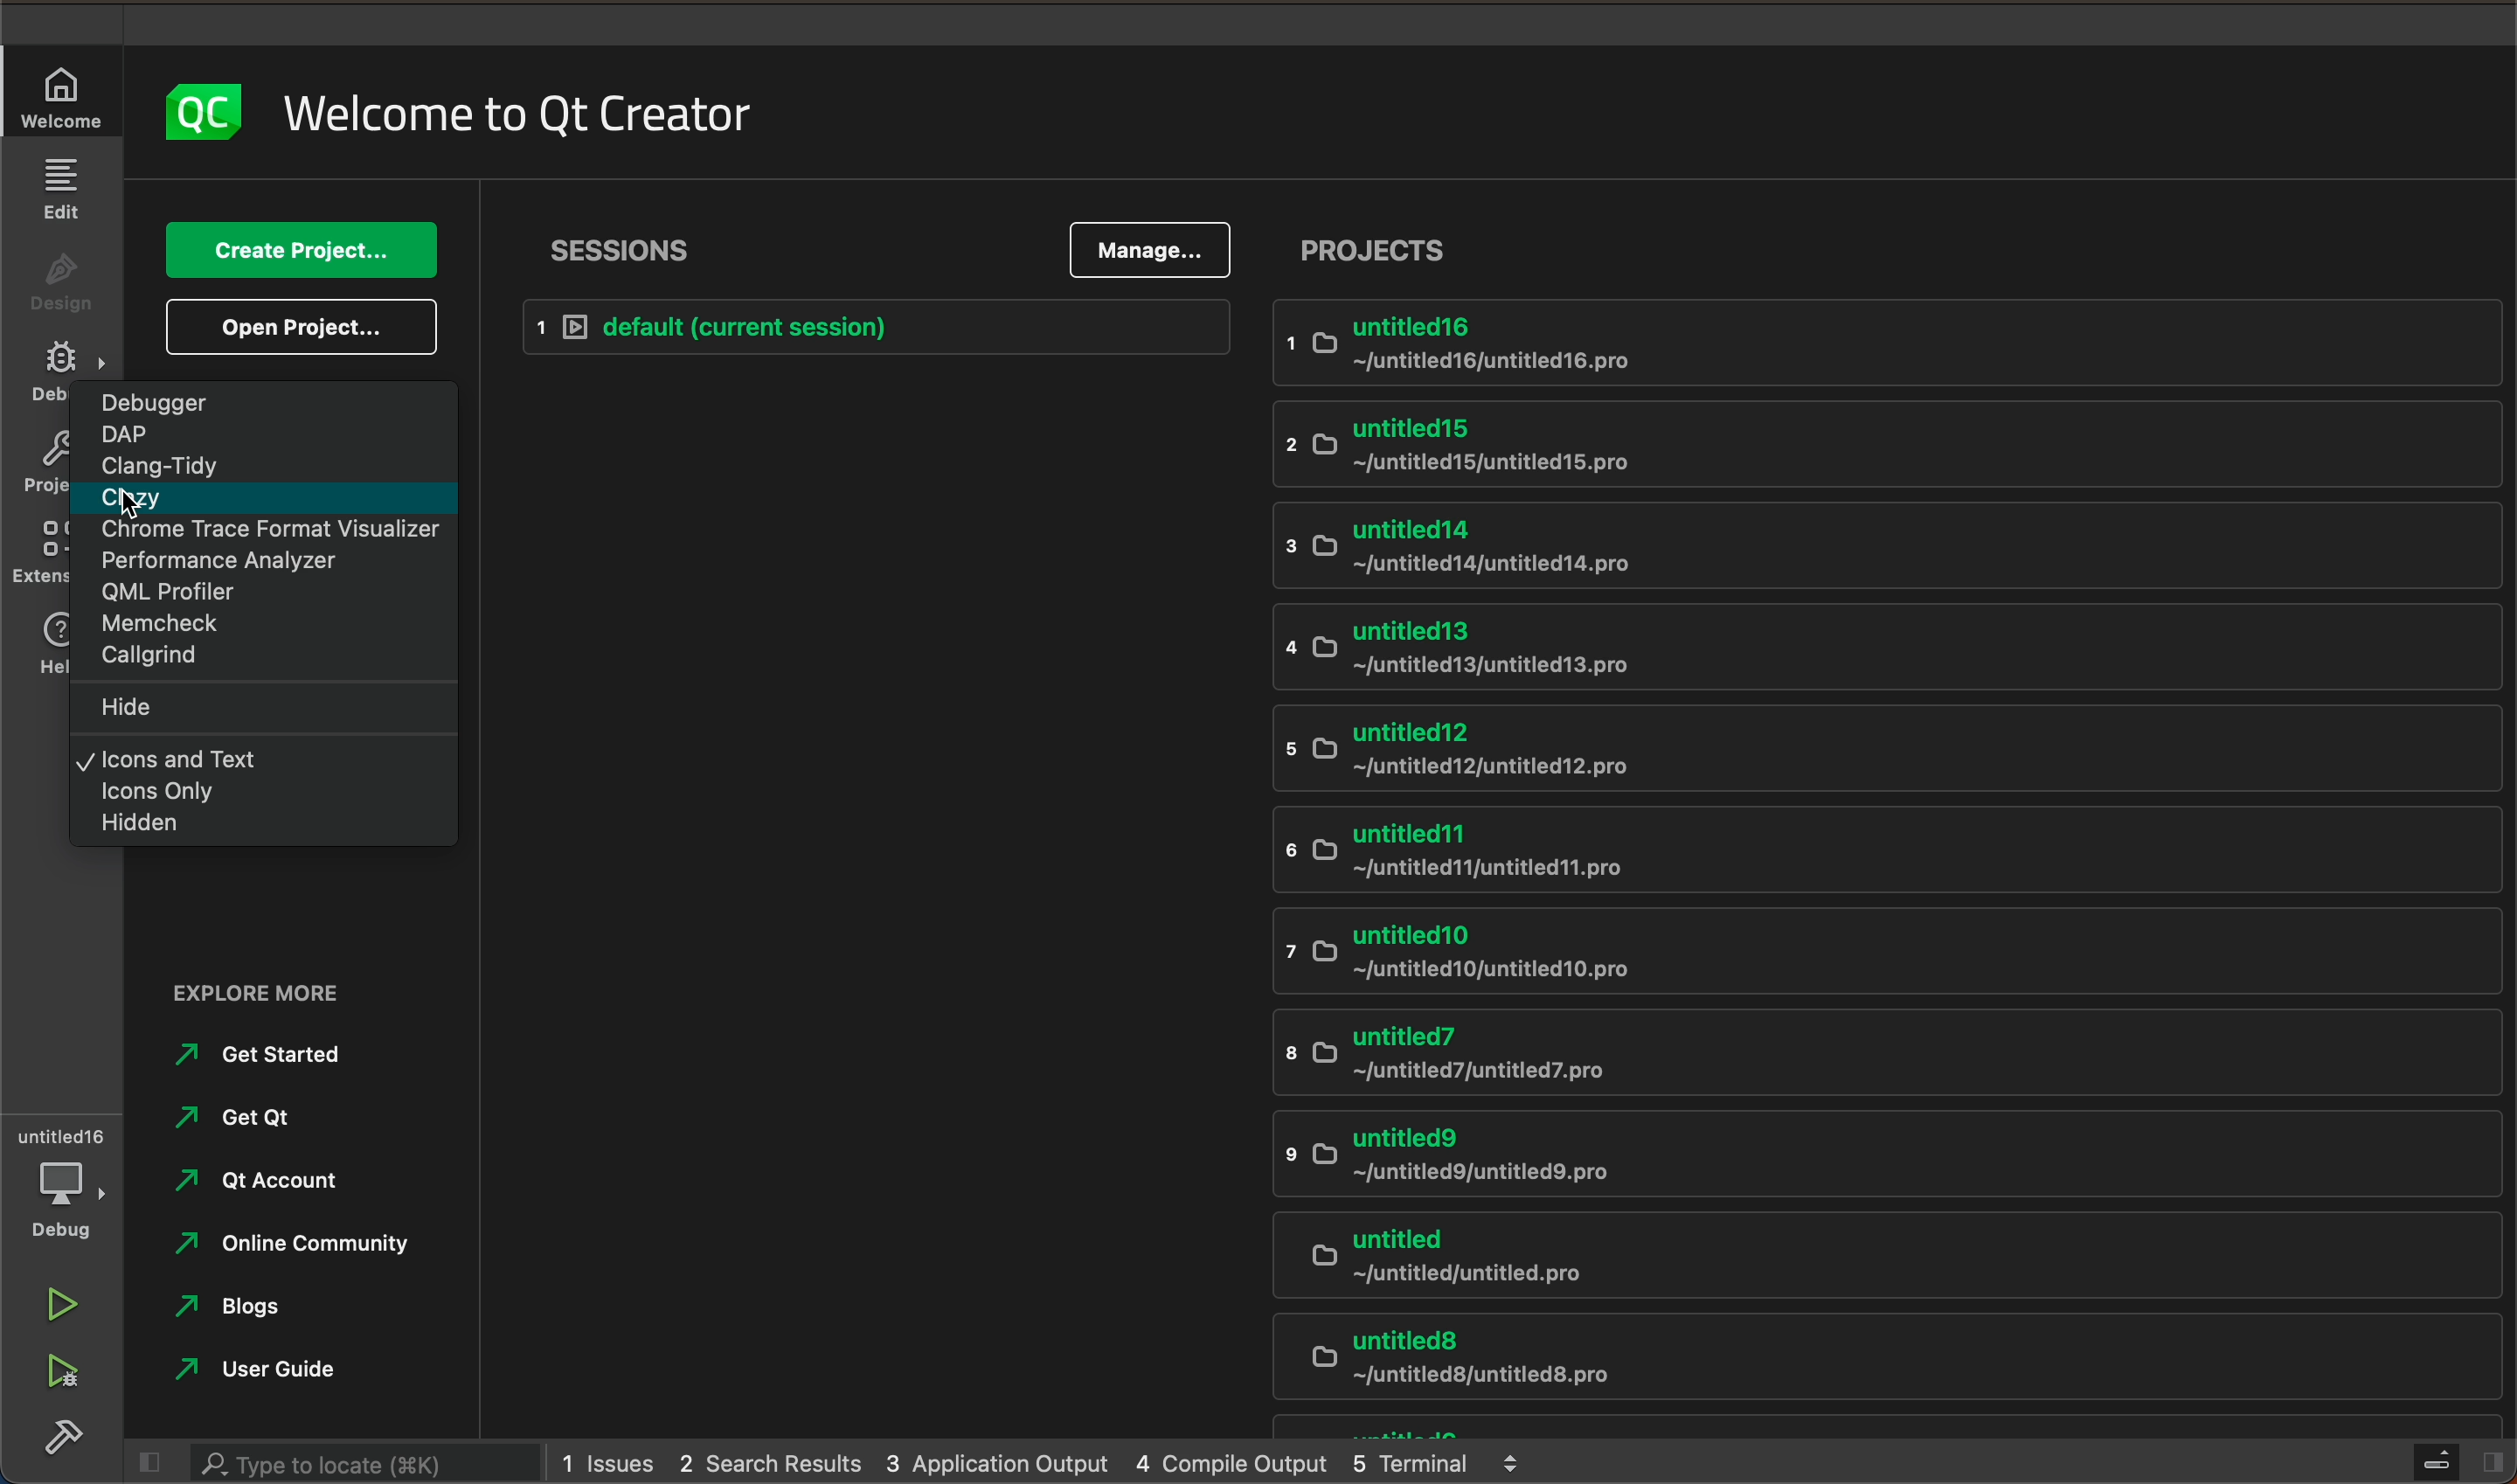  I want to click on get qt, so click(292, 1124).